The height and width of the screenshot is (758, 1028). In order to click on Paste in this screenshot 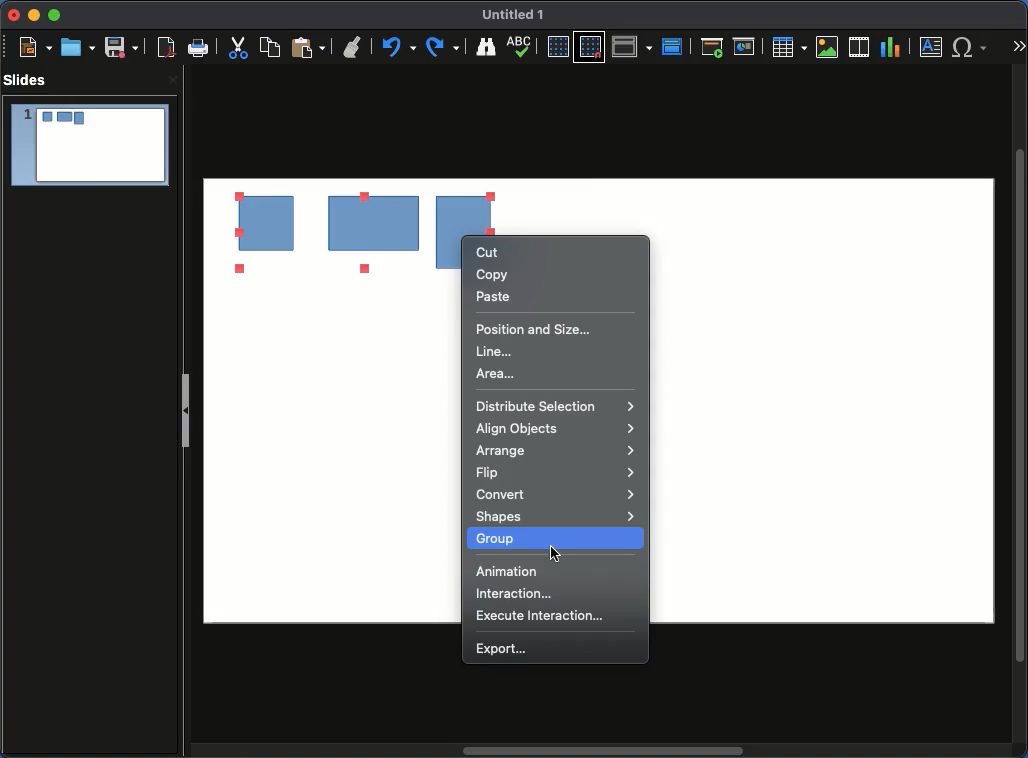, I will do `click(493, 297)`.